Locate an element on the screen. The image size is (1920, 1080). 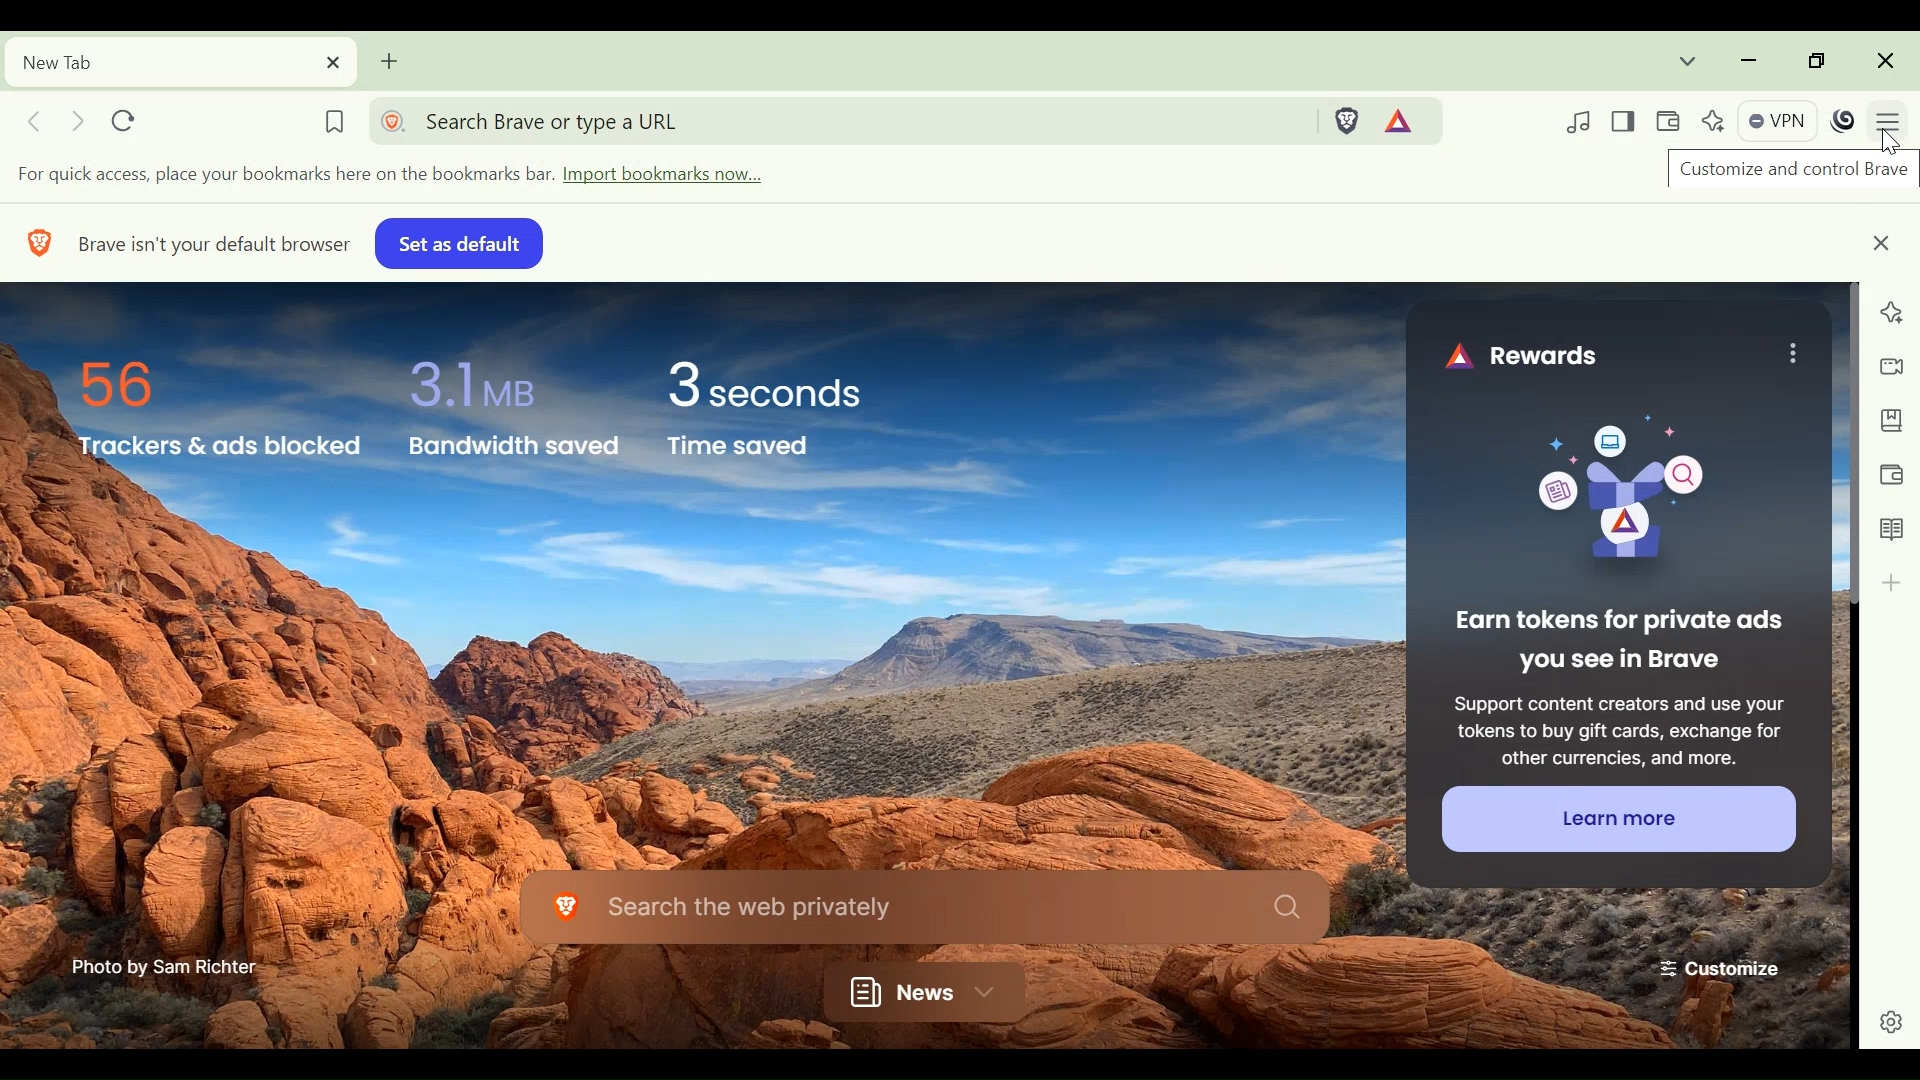
Photo by Sam Richter-— is located at coordinates (167, 965).